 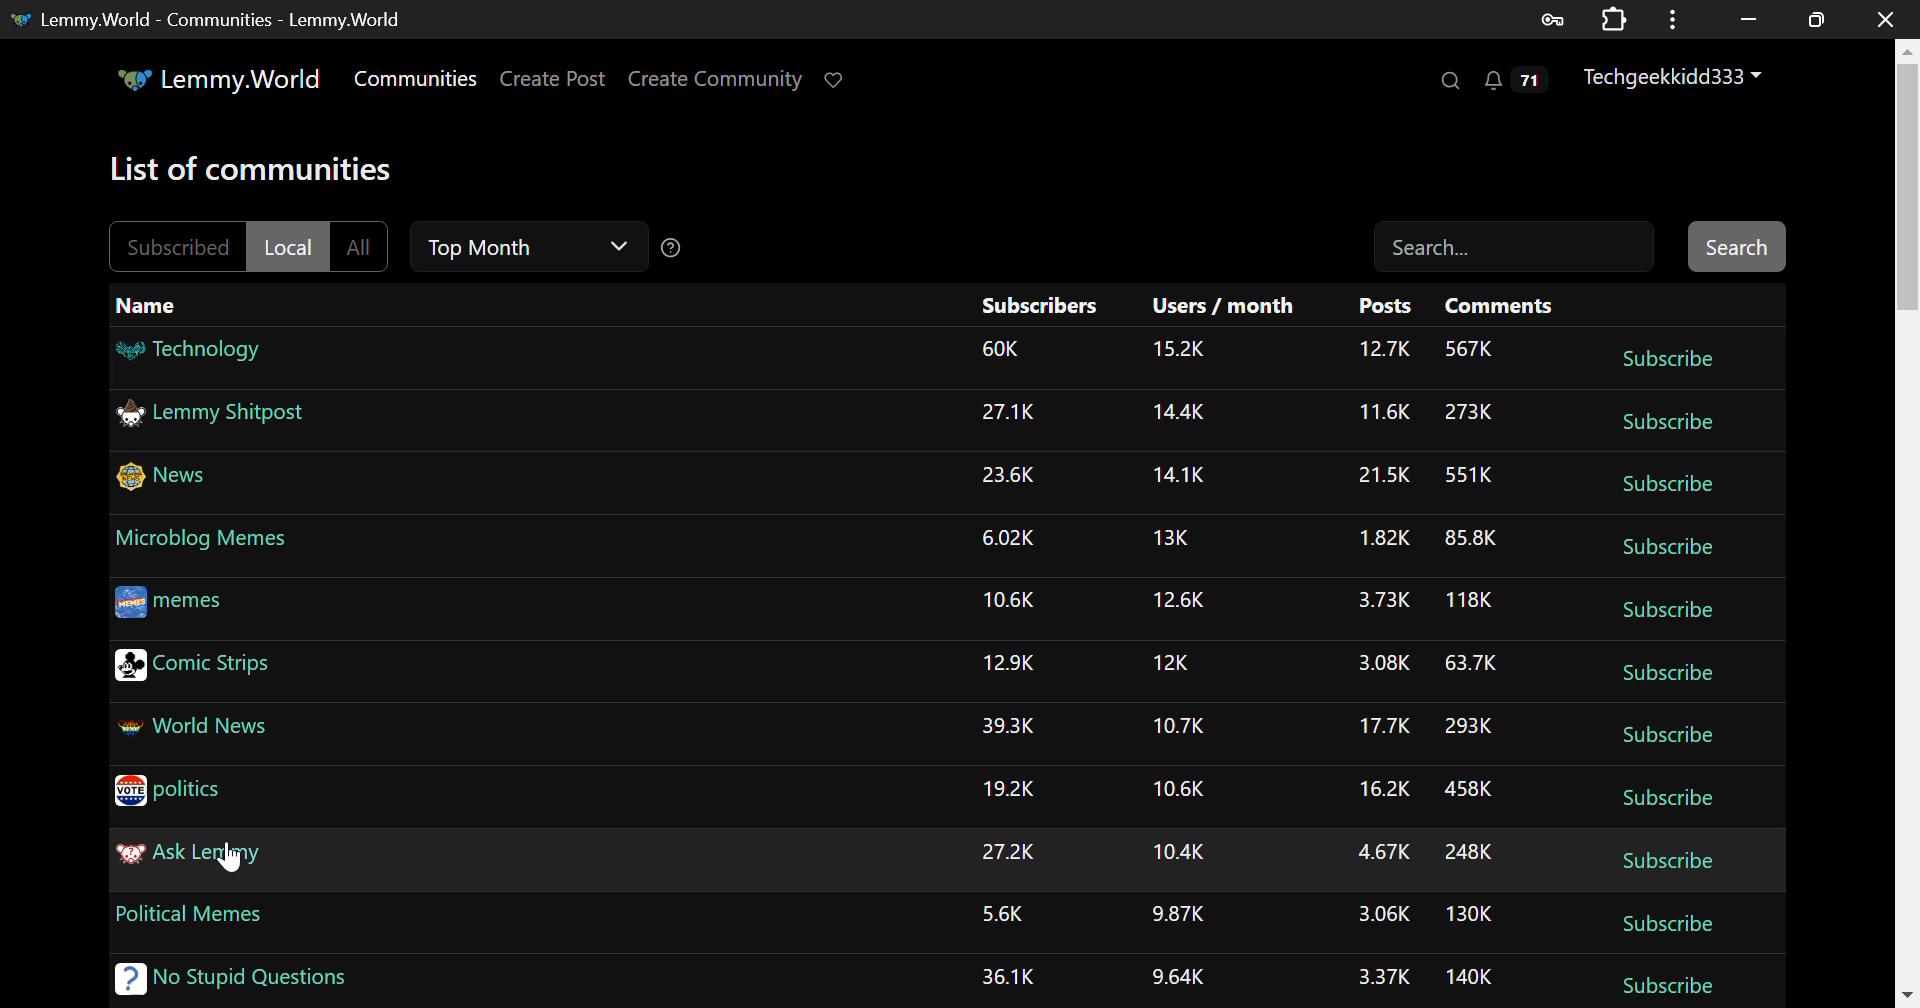 What do you see at coordinates (1661, 984) in the screenshot?
I see `Subscribe` at bounding box center [1661, 984].